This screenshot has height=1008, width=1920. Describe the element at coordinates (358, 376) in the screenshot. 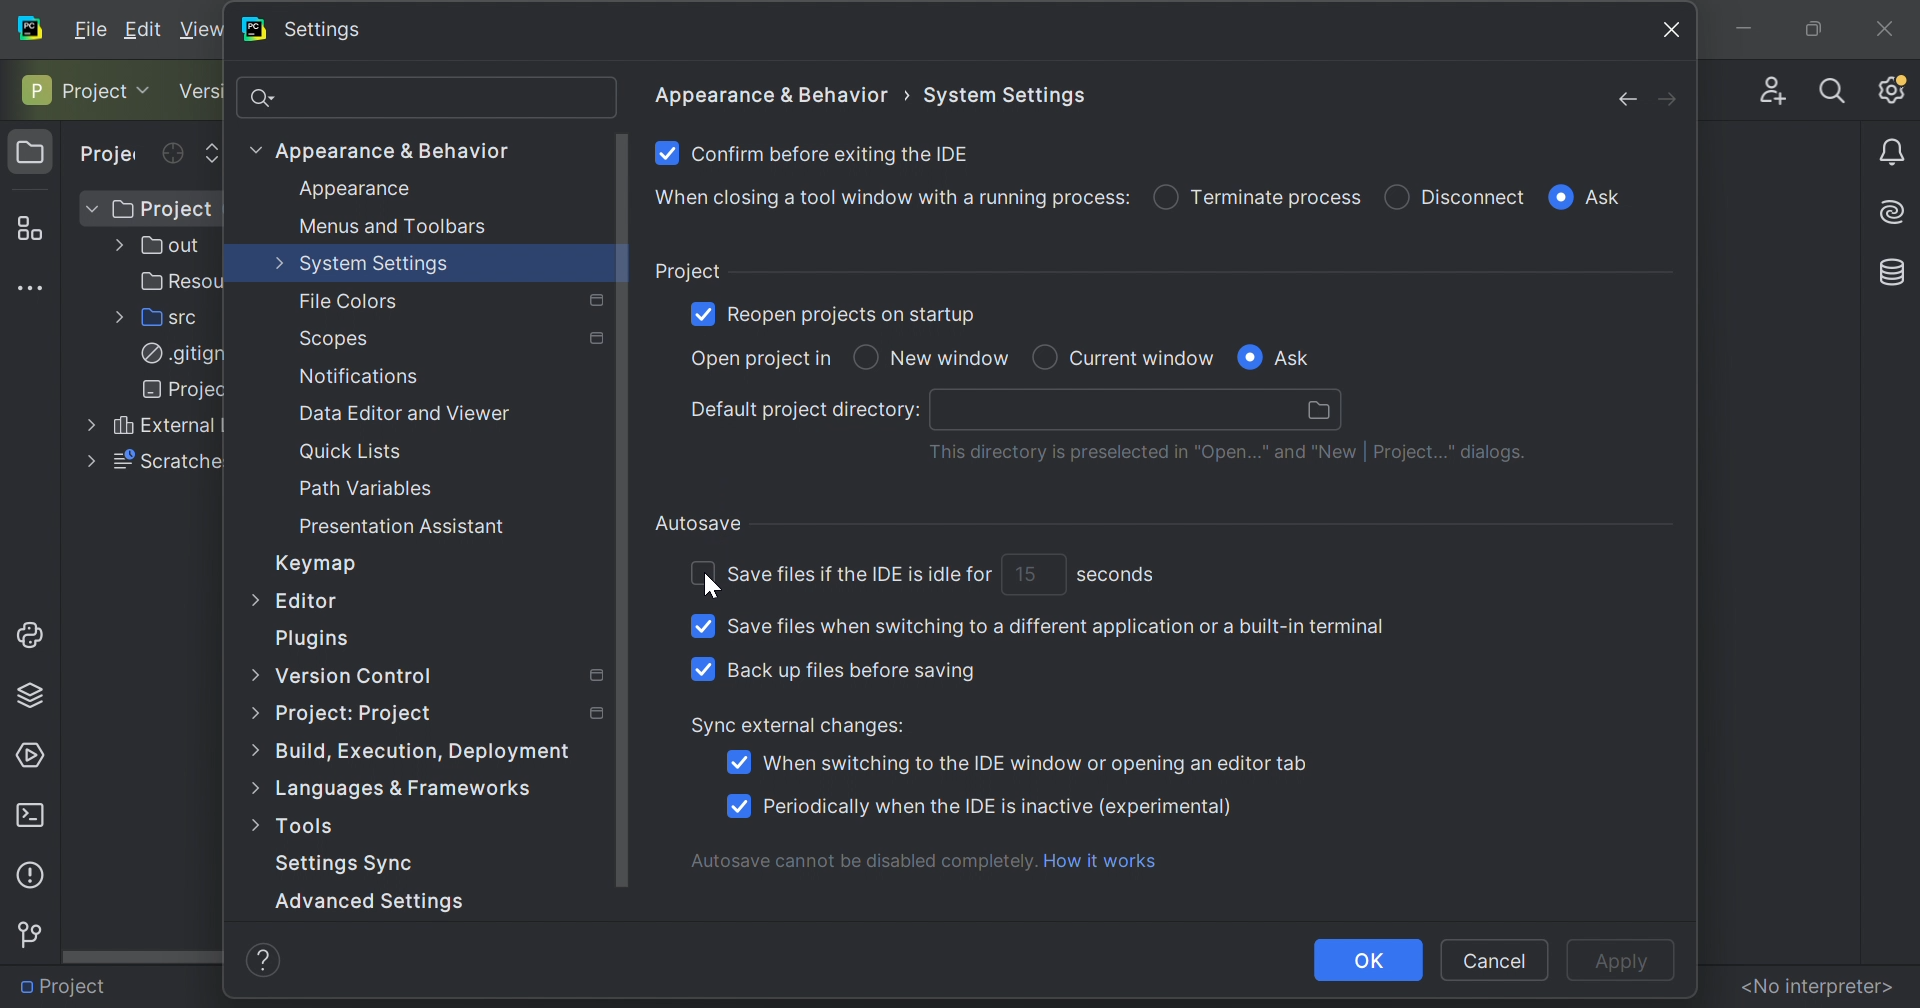

I see `Notifications` at that location.